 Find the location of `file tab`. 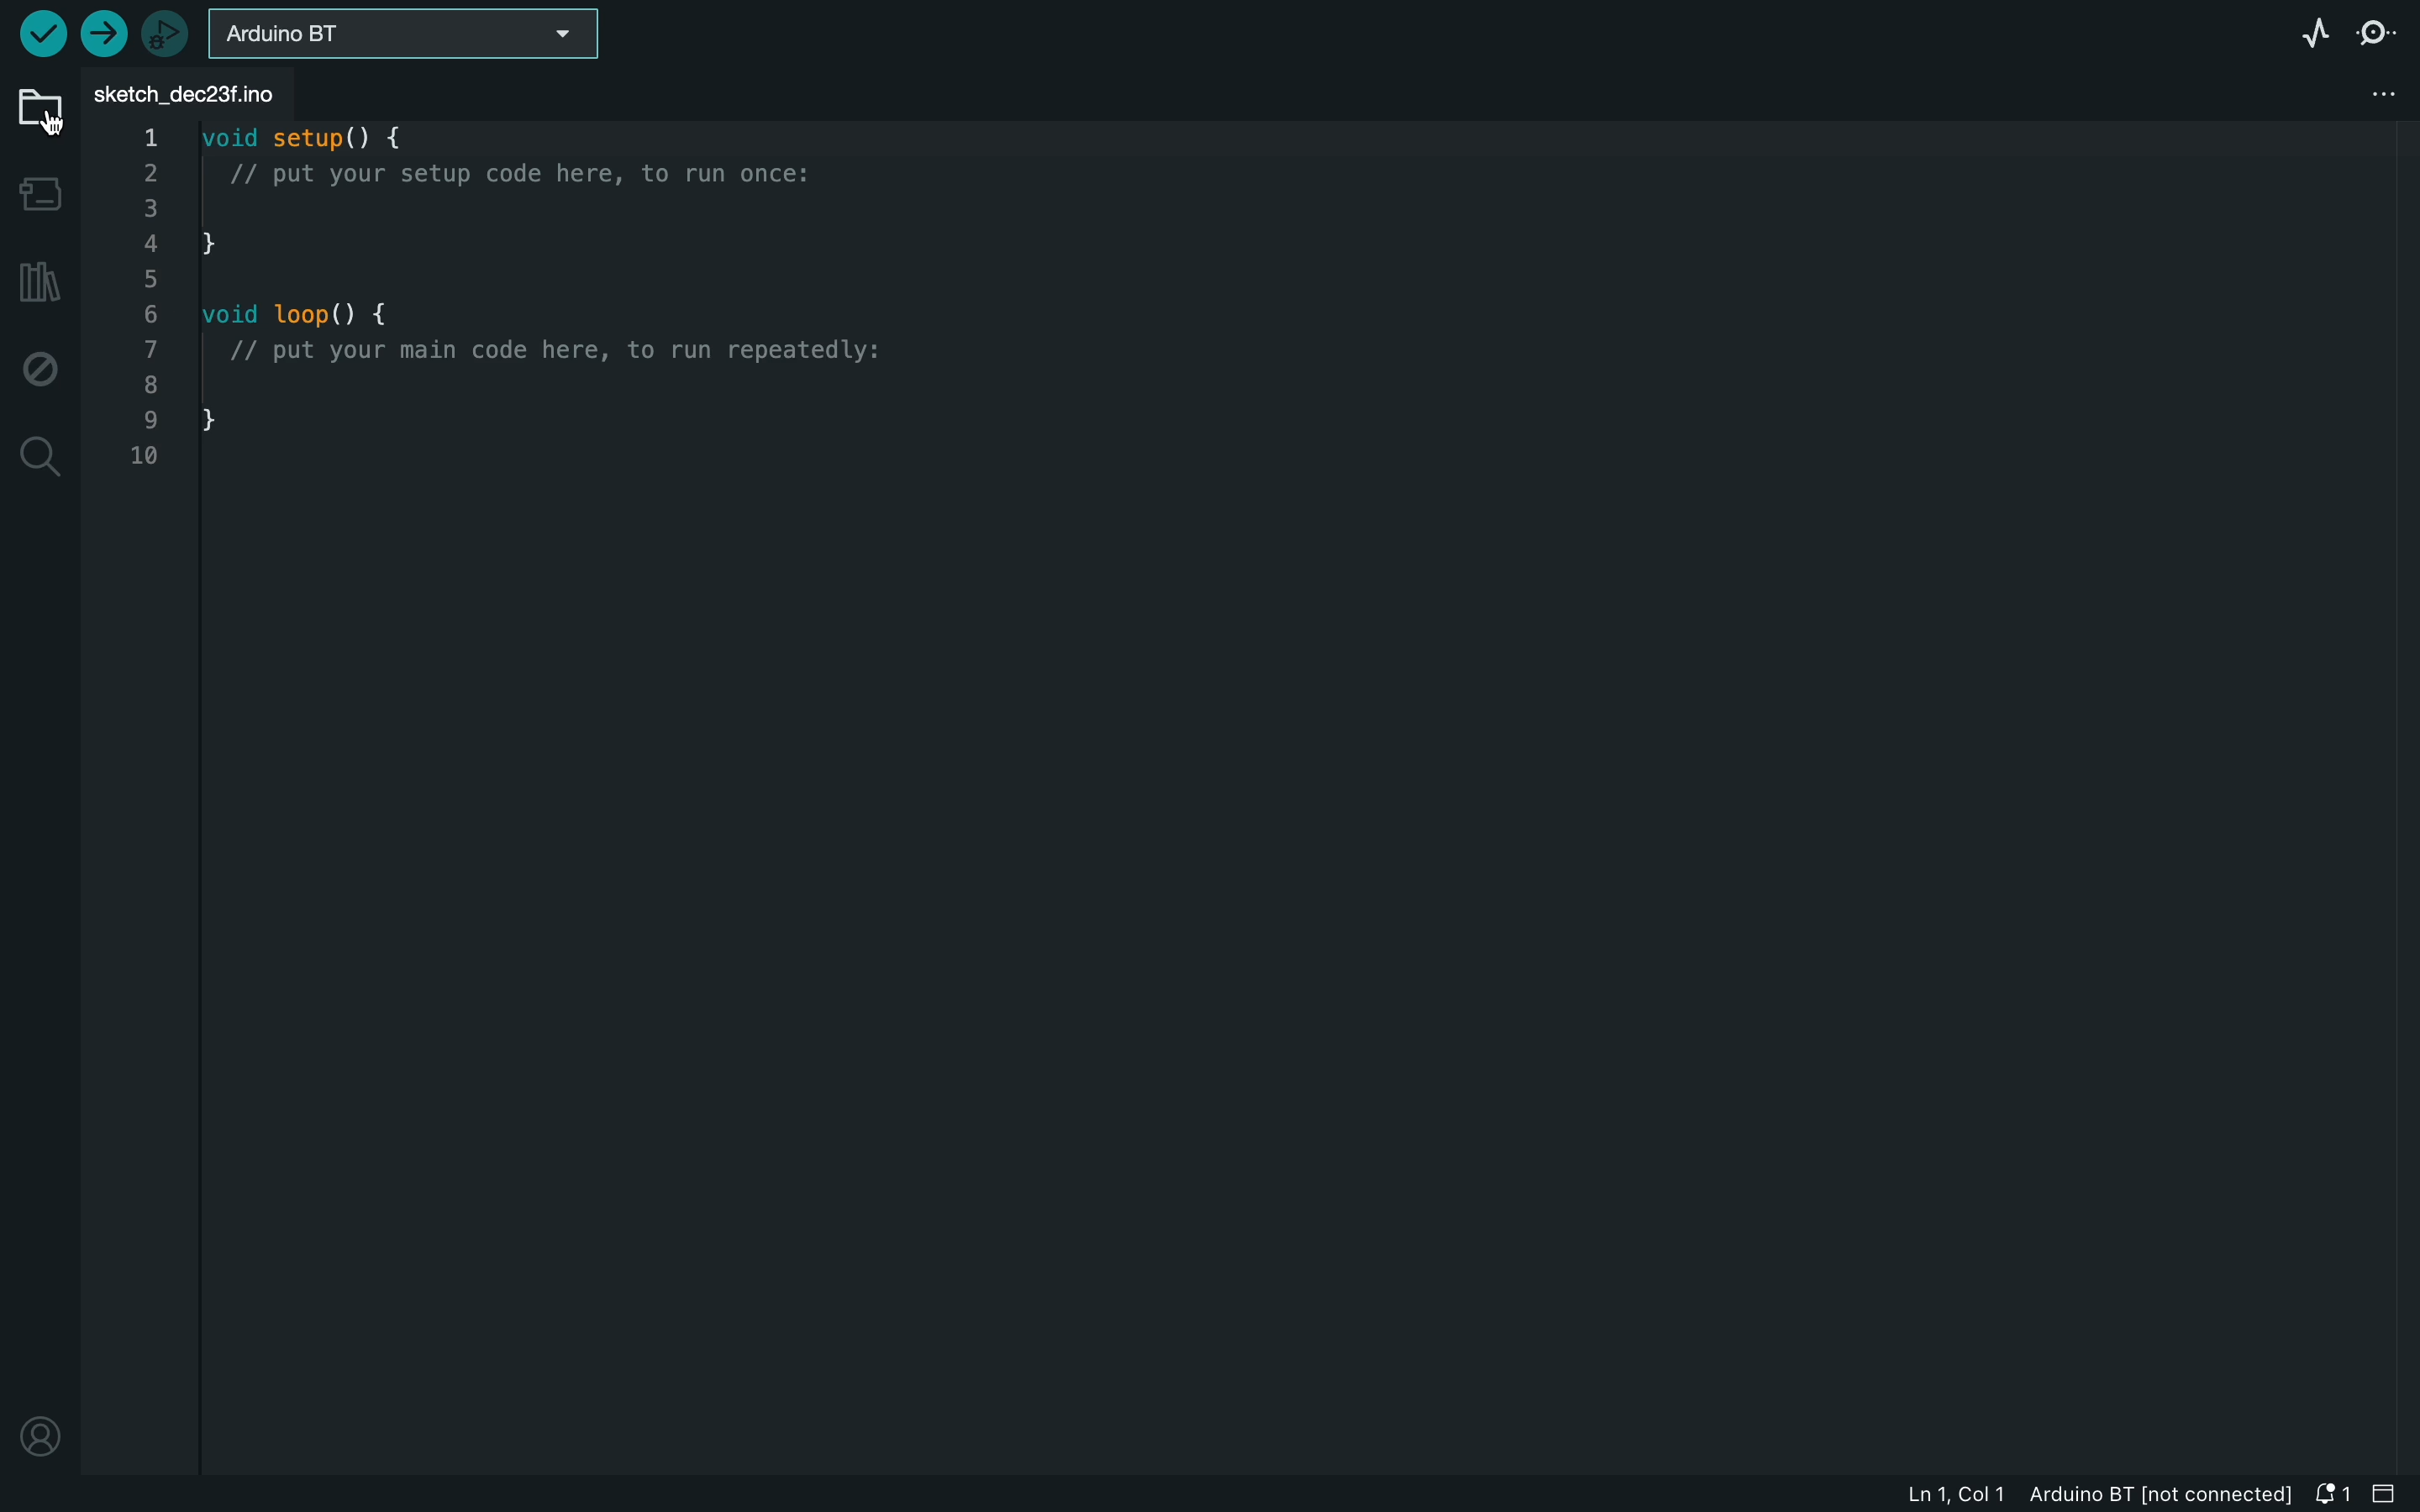

file tab is located at coordinates (196, 96).